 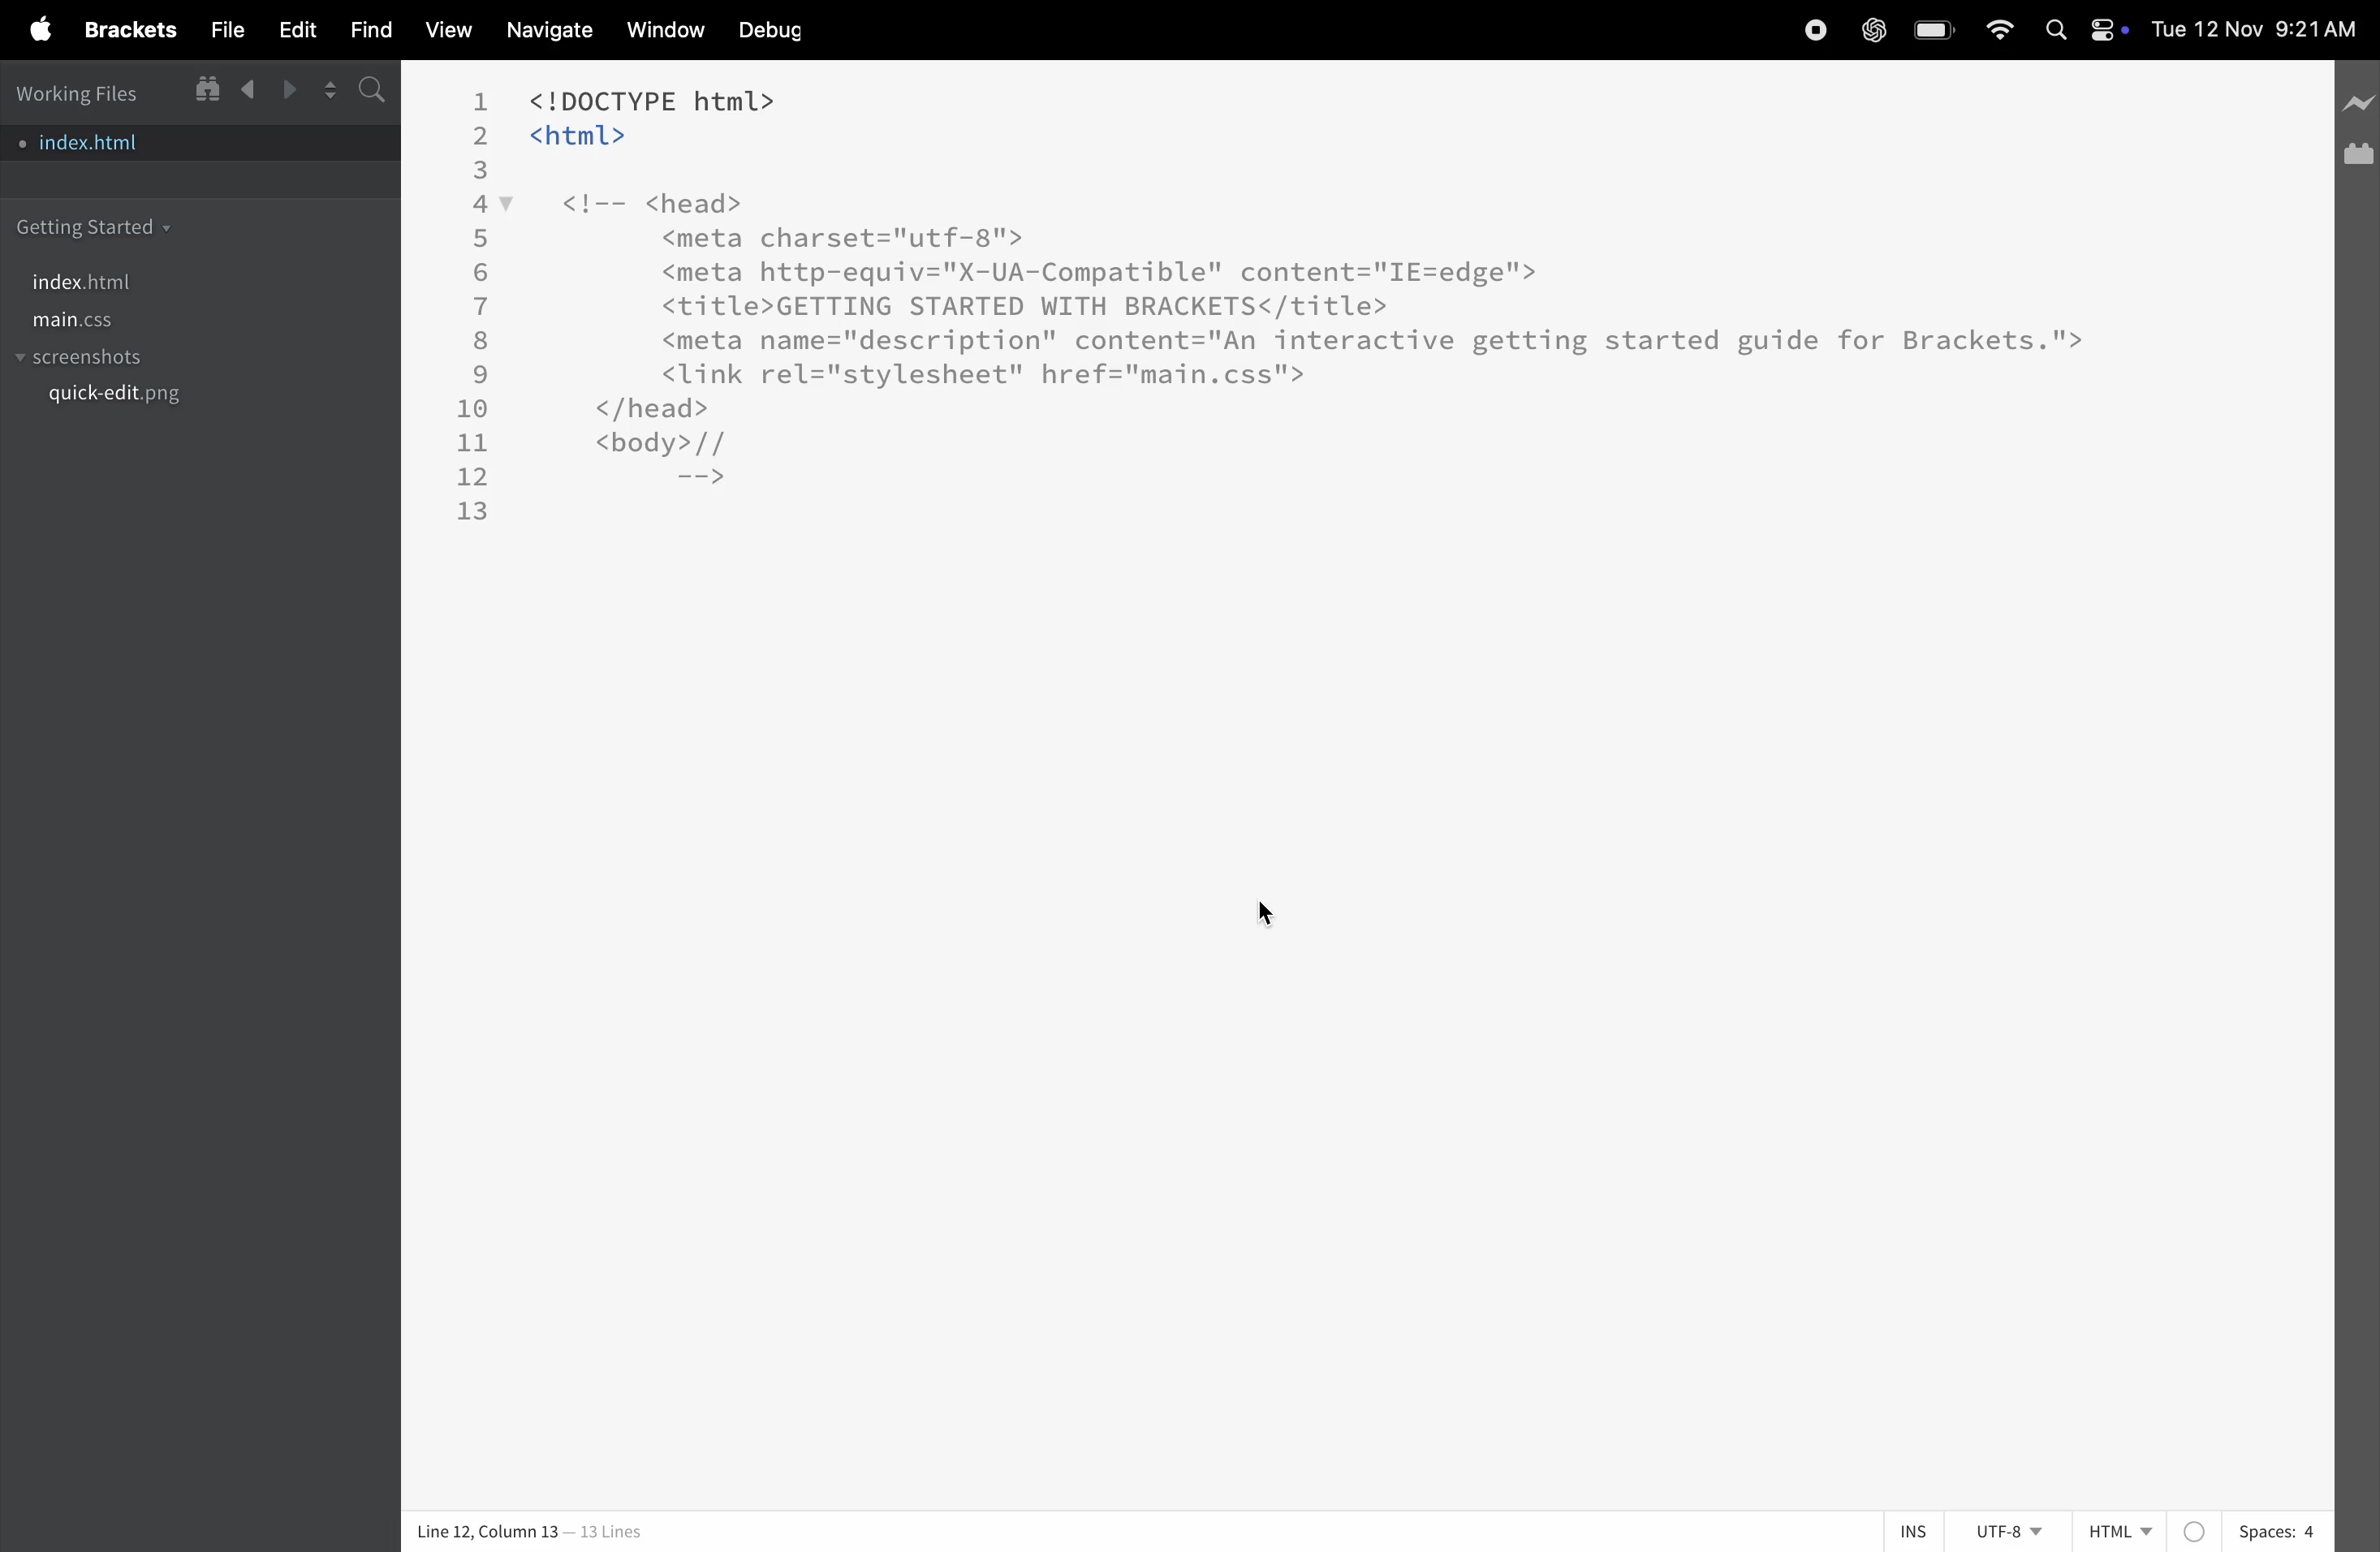 What do you see at coordinates (286, 90) in the screenshot?
I see `forward` at bounding box center [286, 90].